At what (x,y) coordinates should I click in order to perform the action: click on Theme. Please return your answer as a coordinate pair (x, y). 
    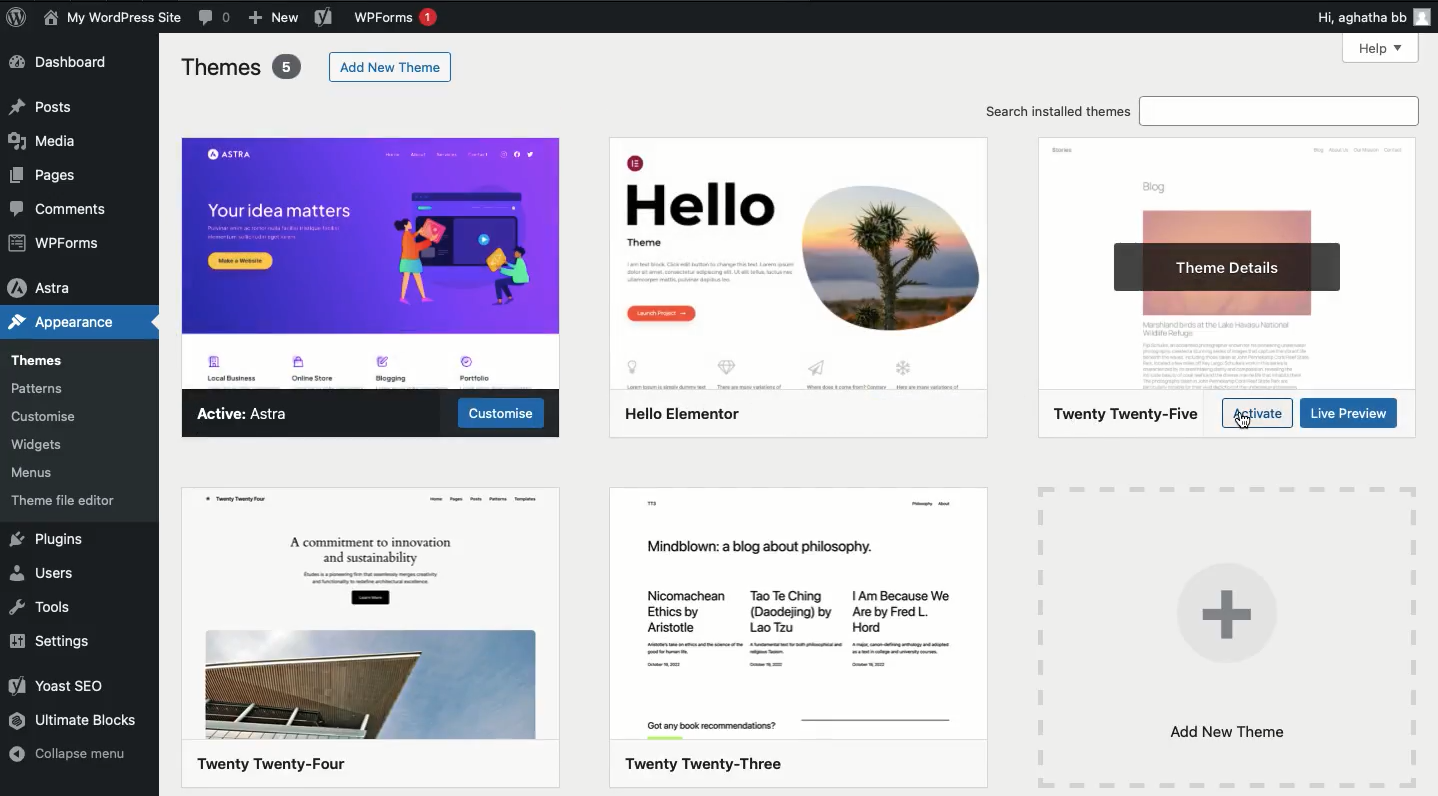
    Looking at the image, I should click on (799, 637).